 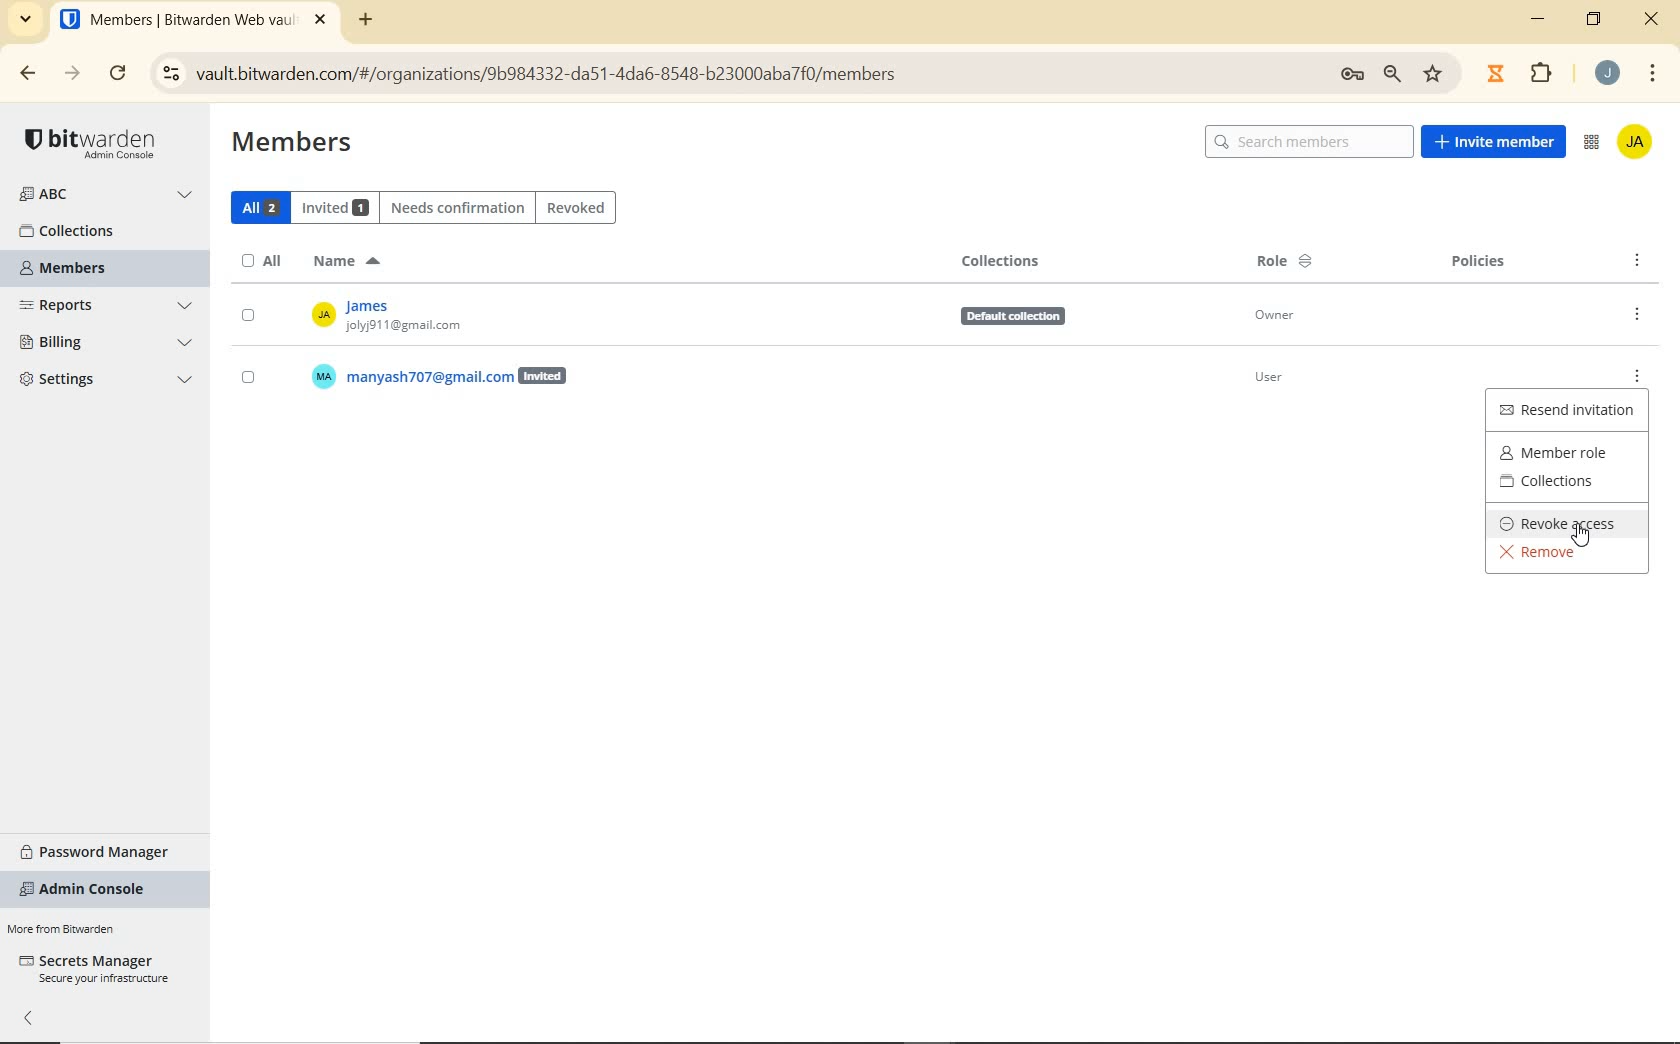 What do you see at coordinates (1635, 314) in the screenshot?
I see `OPTIONS` at bounding box center [1635, 314].